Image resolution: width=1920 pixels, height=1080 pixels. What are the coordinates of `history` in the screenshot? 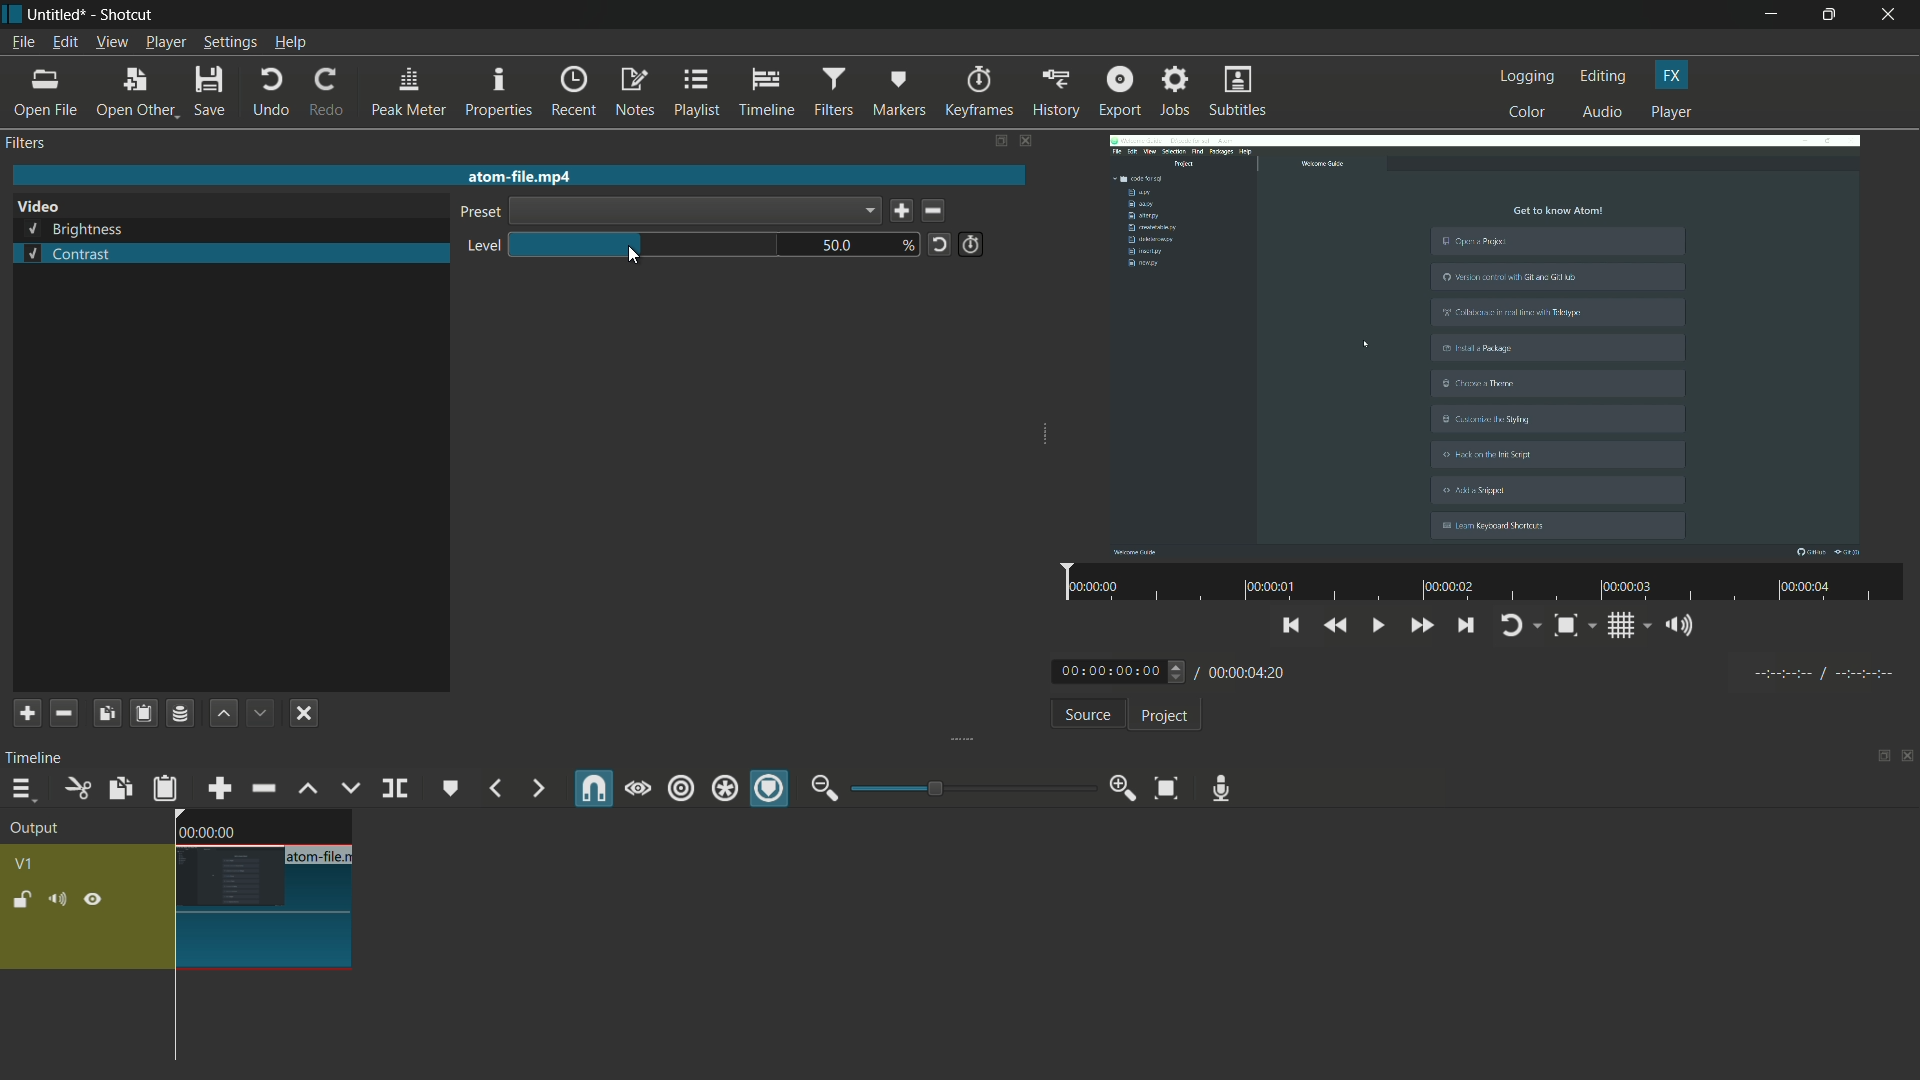 It's located at (1053, 92).